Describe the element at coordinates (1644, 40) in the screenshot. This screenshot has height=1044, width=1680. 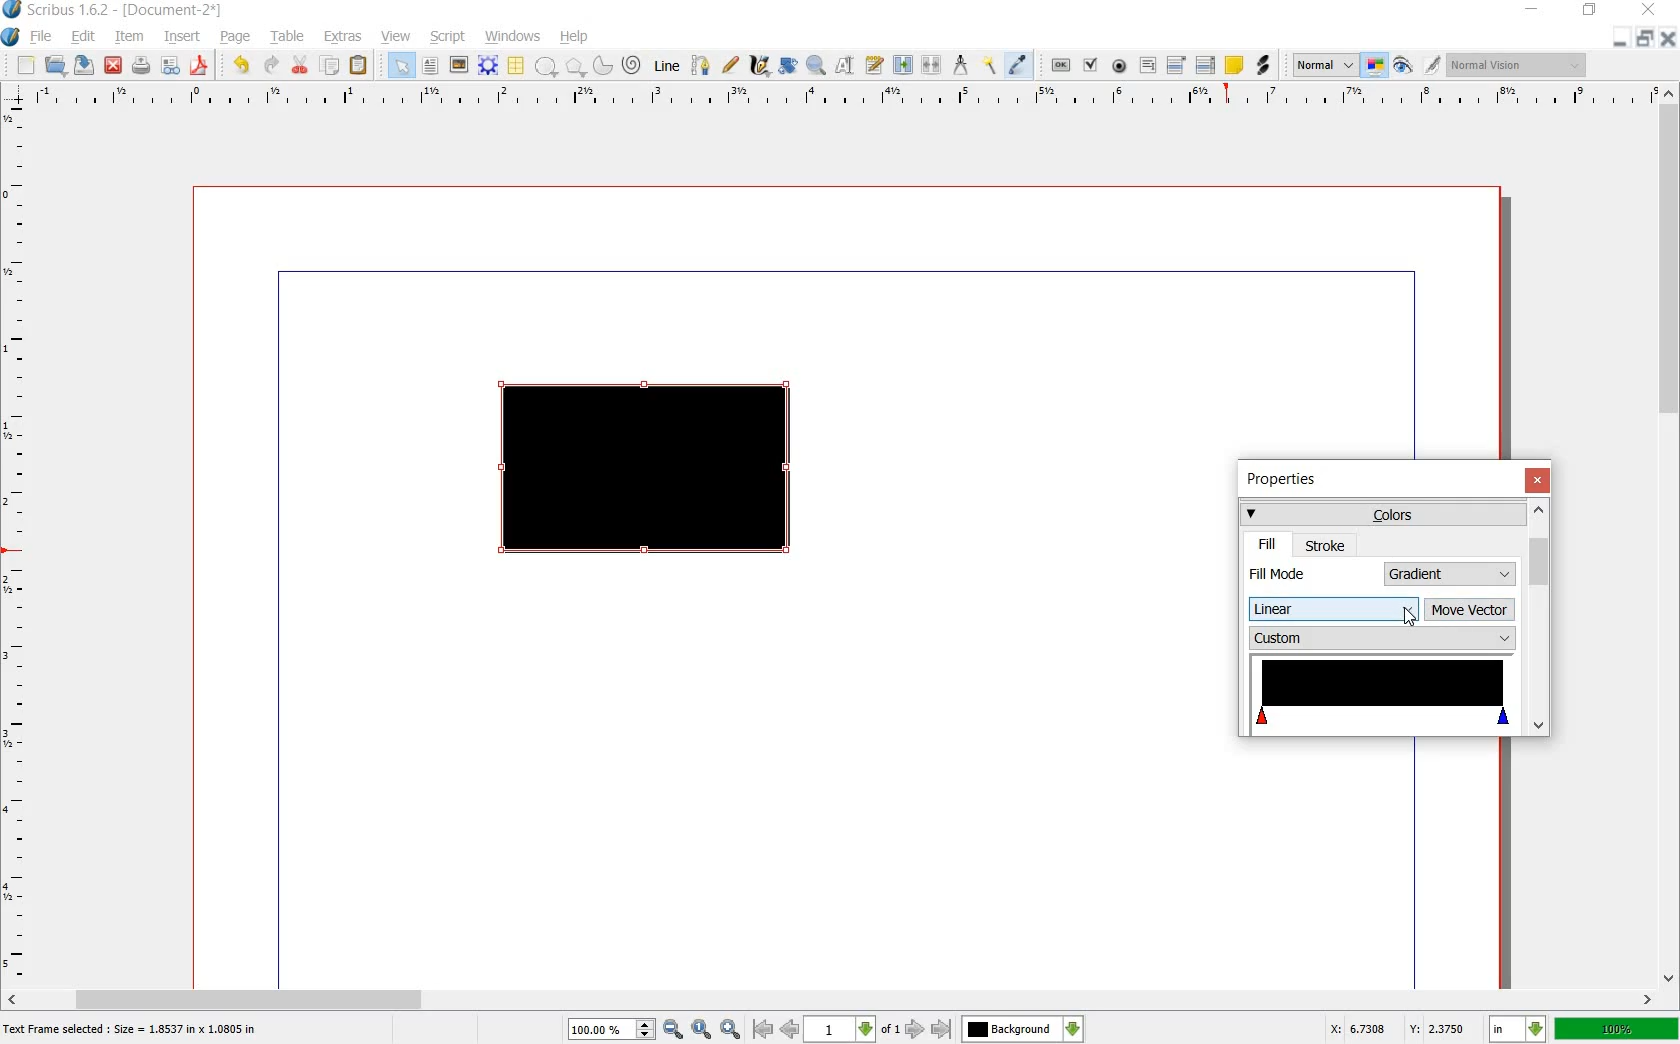
I see `restore` at that location.